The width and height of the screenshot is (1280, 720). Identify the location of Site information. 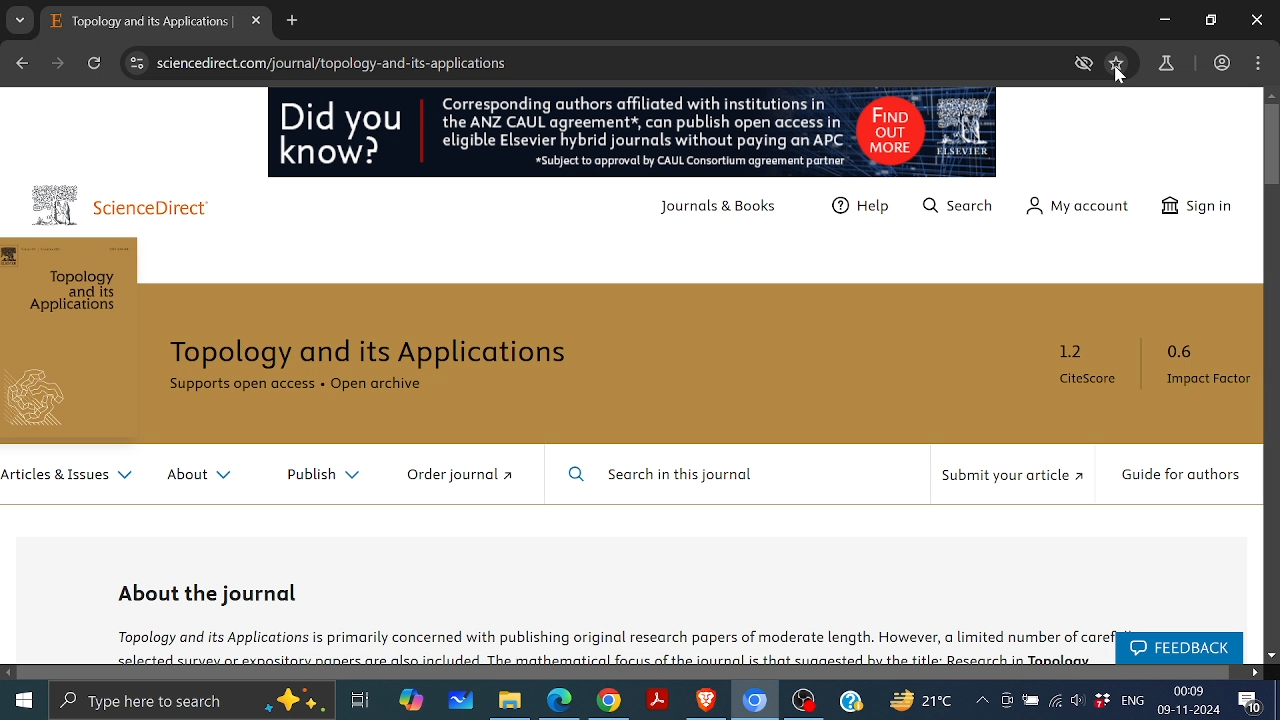
(133, 63).